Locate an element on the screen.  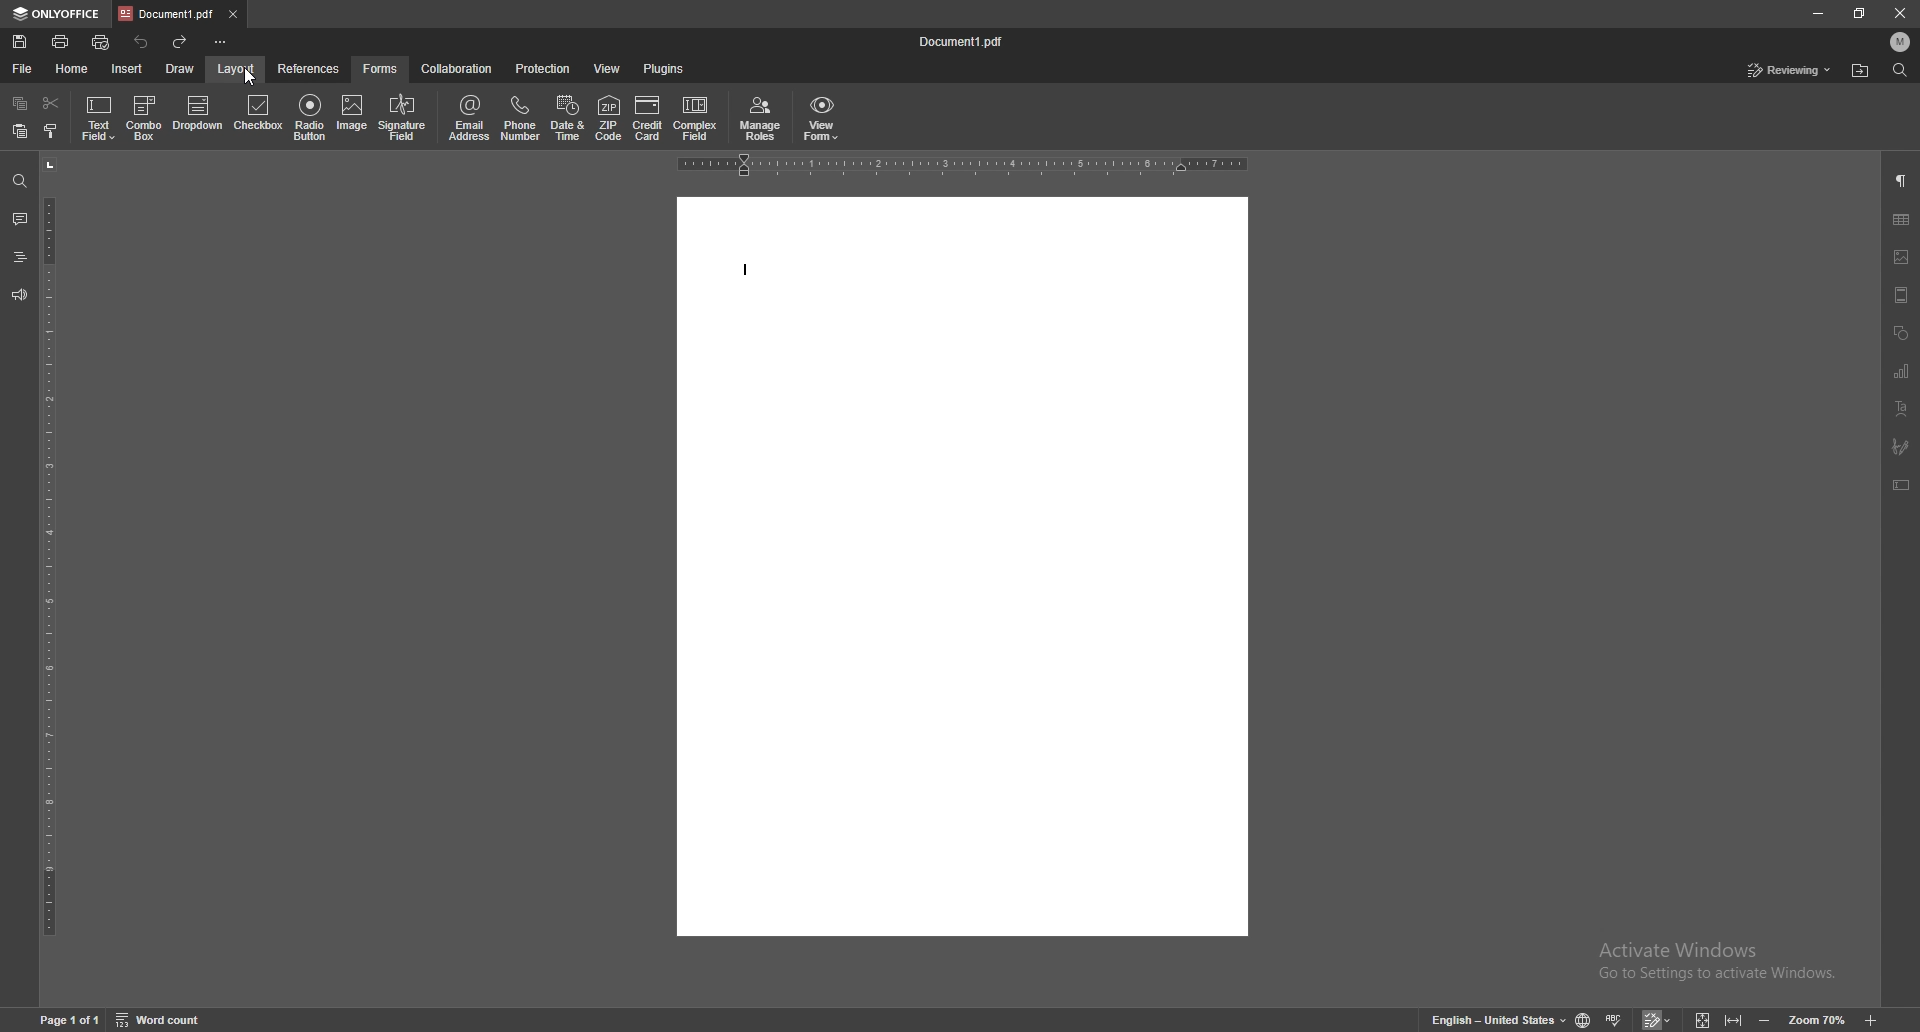
image is located at coordinates (1901, 257).